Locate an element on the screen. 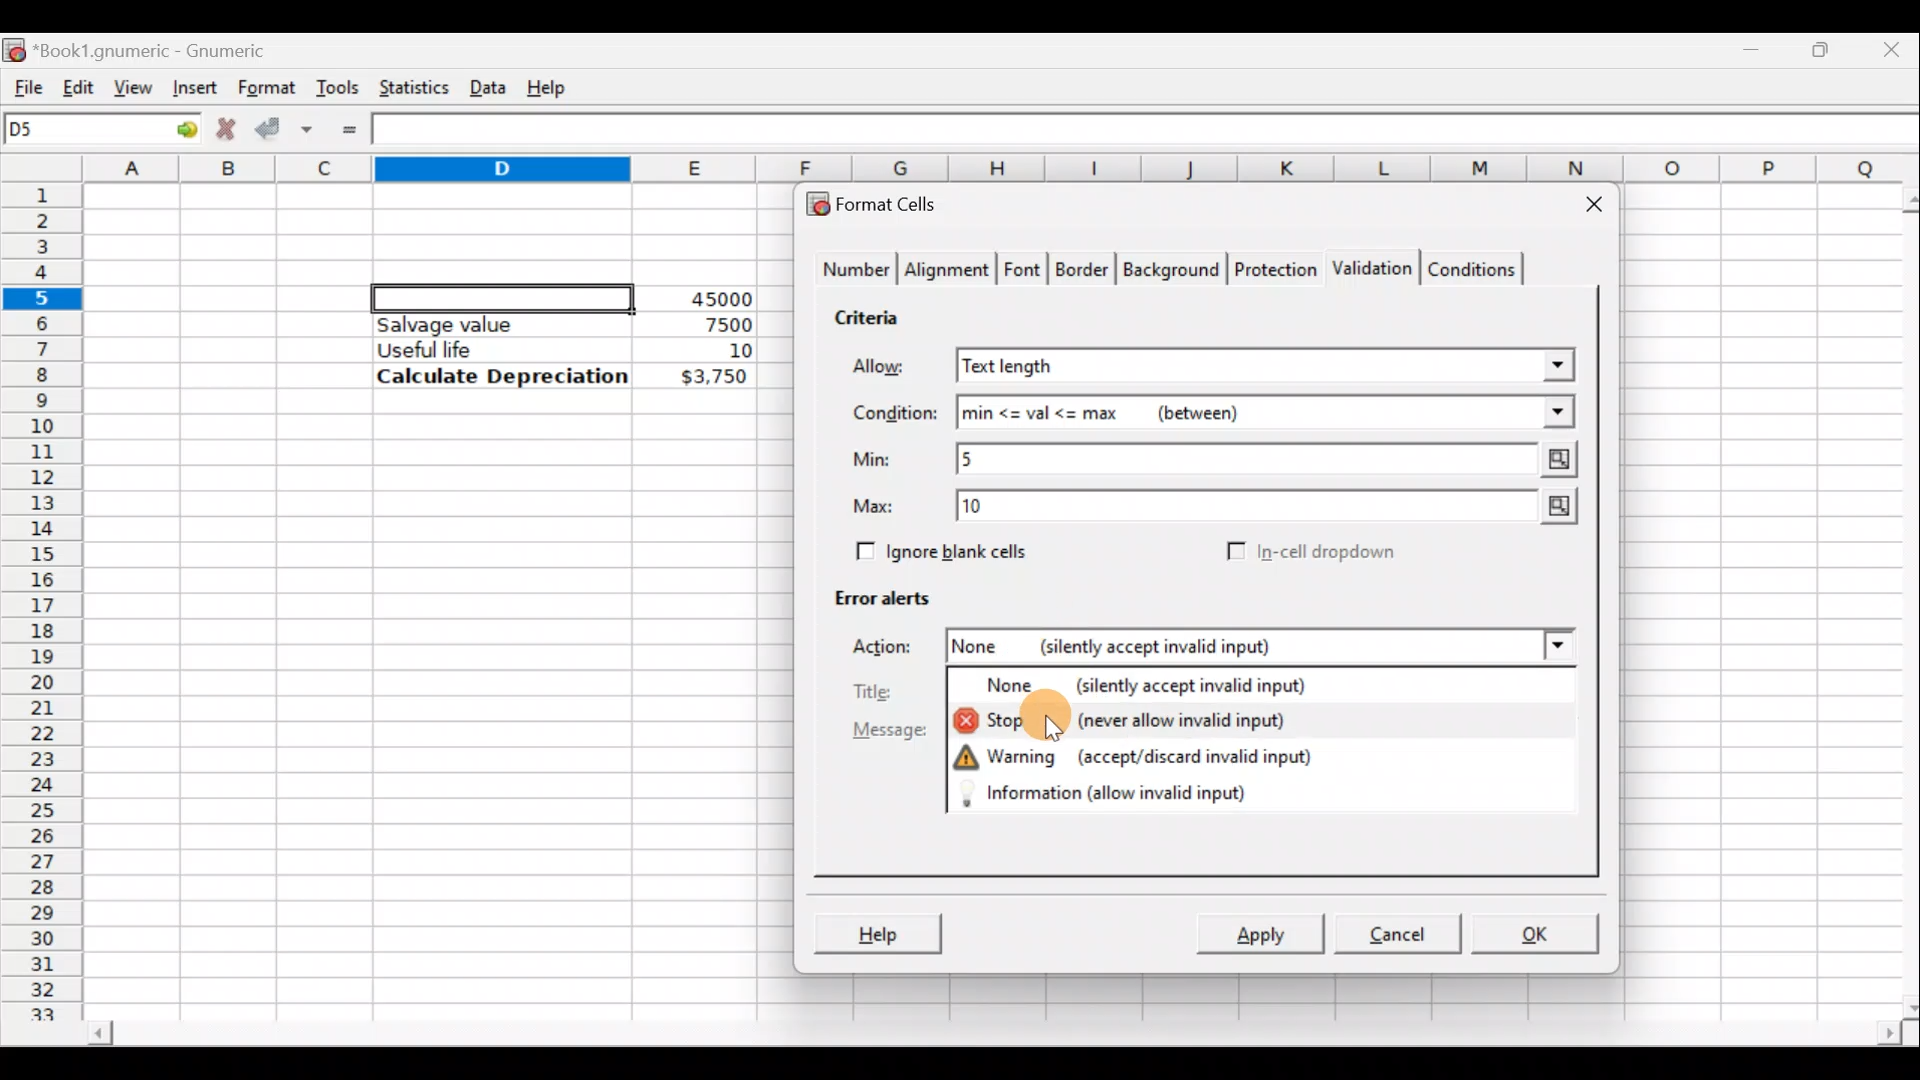 The image size is (1920, 1080). Accept change is located at coordinates (284, 126).